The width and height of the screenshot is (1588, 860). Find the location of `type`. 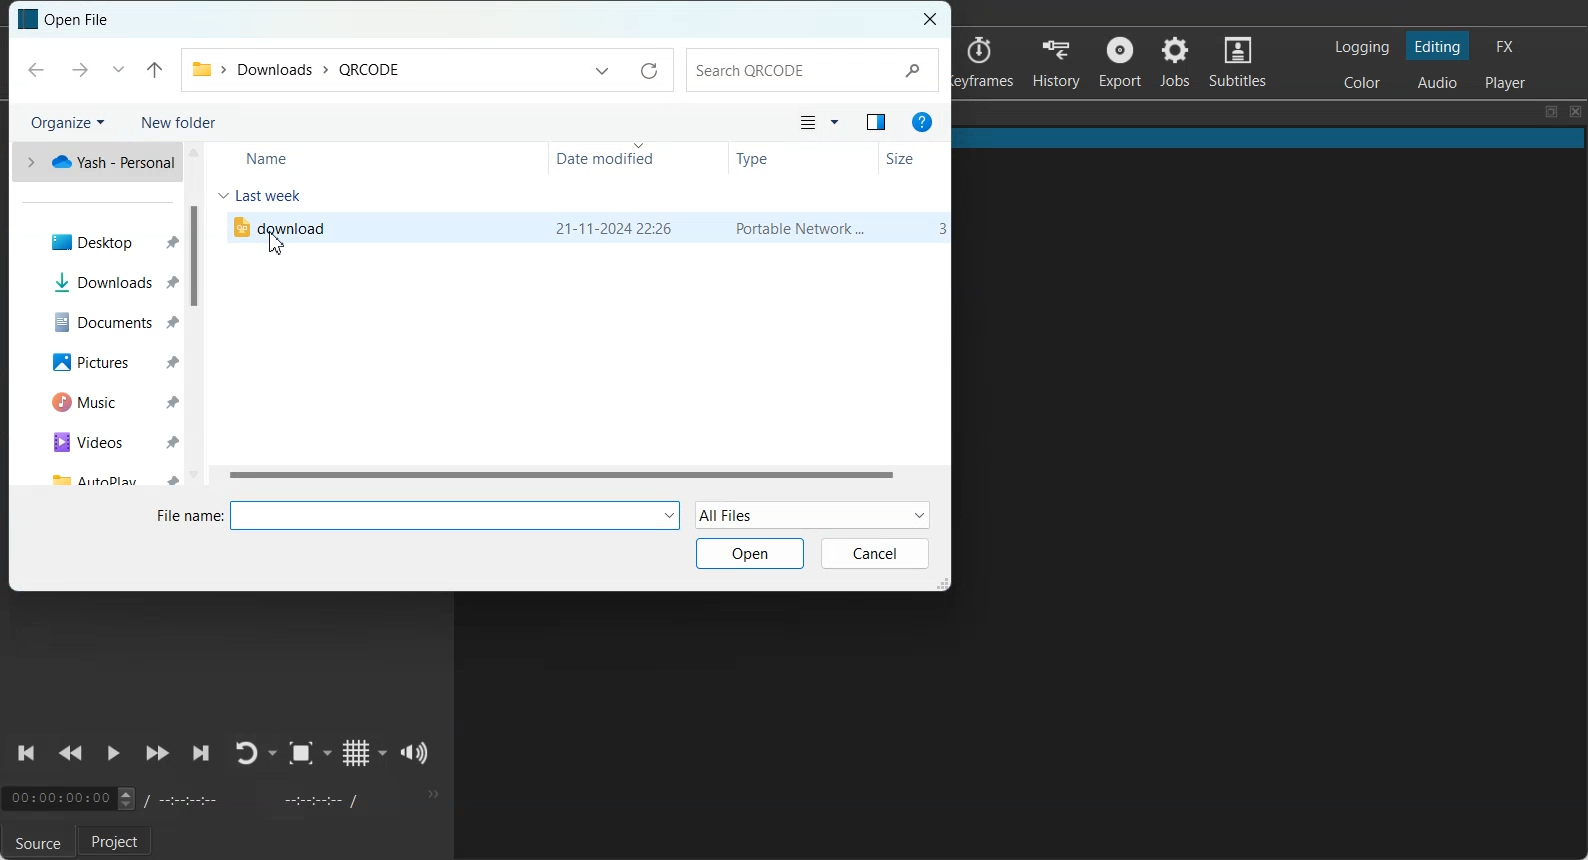

type is located at coordinates (802, 229).